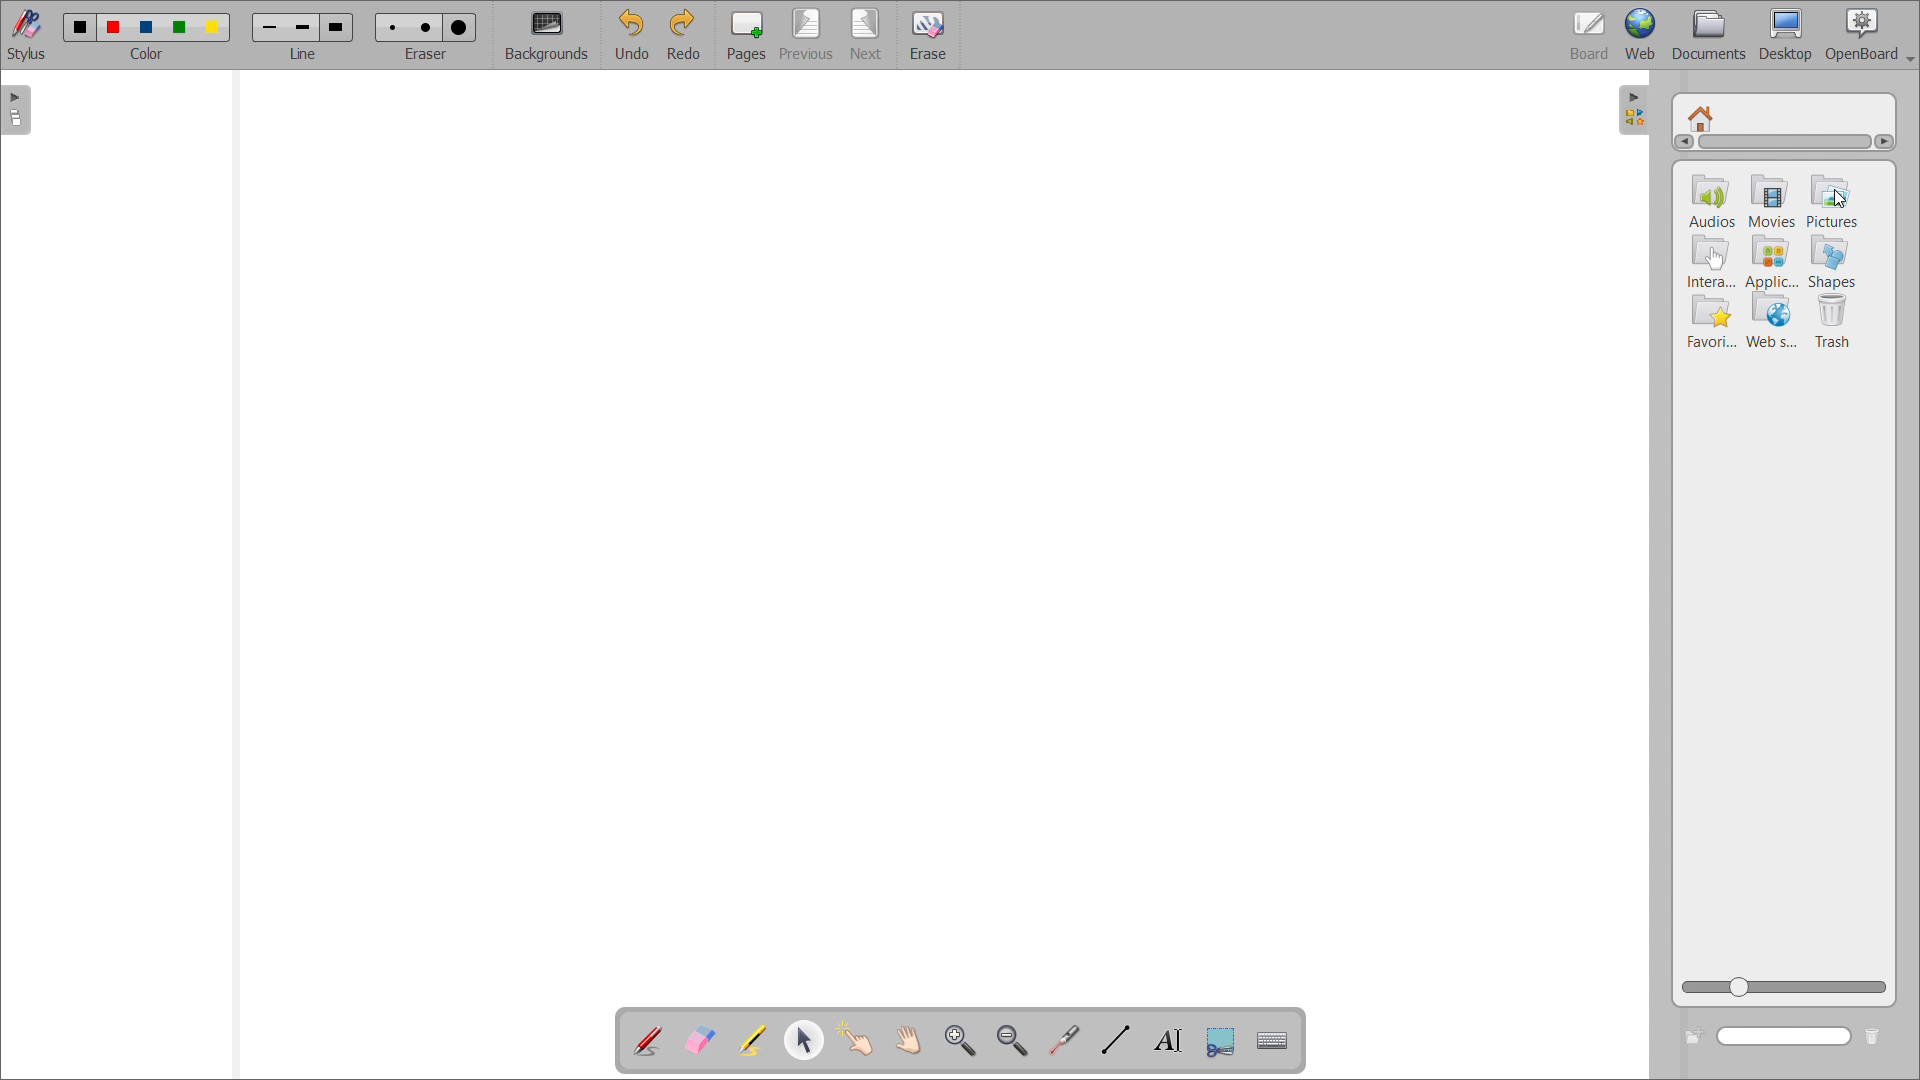 This screenshot has width=1920, height=1080. Describe the element at coordinates (631, 34) in the screenshot. I see `undo` at that location.